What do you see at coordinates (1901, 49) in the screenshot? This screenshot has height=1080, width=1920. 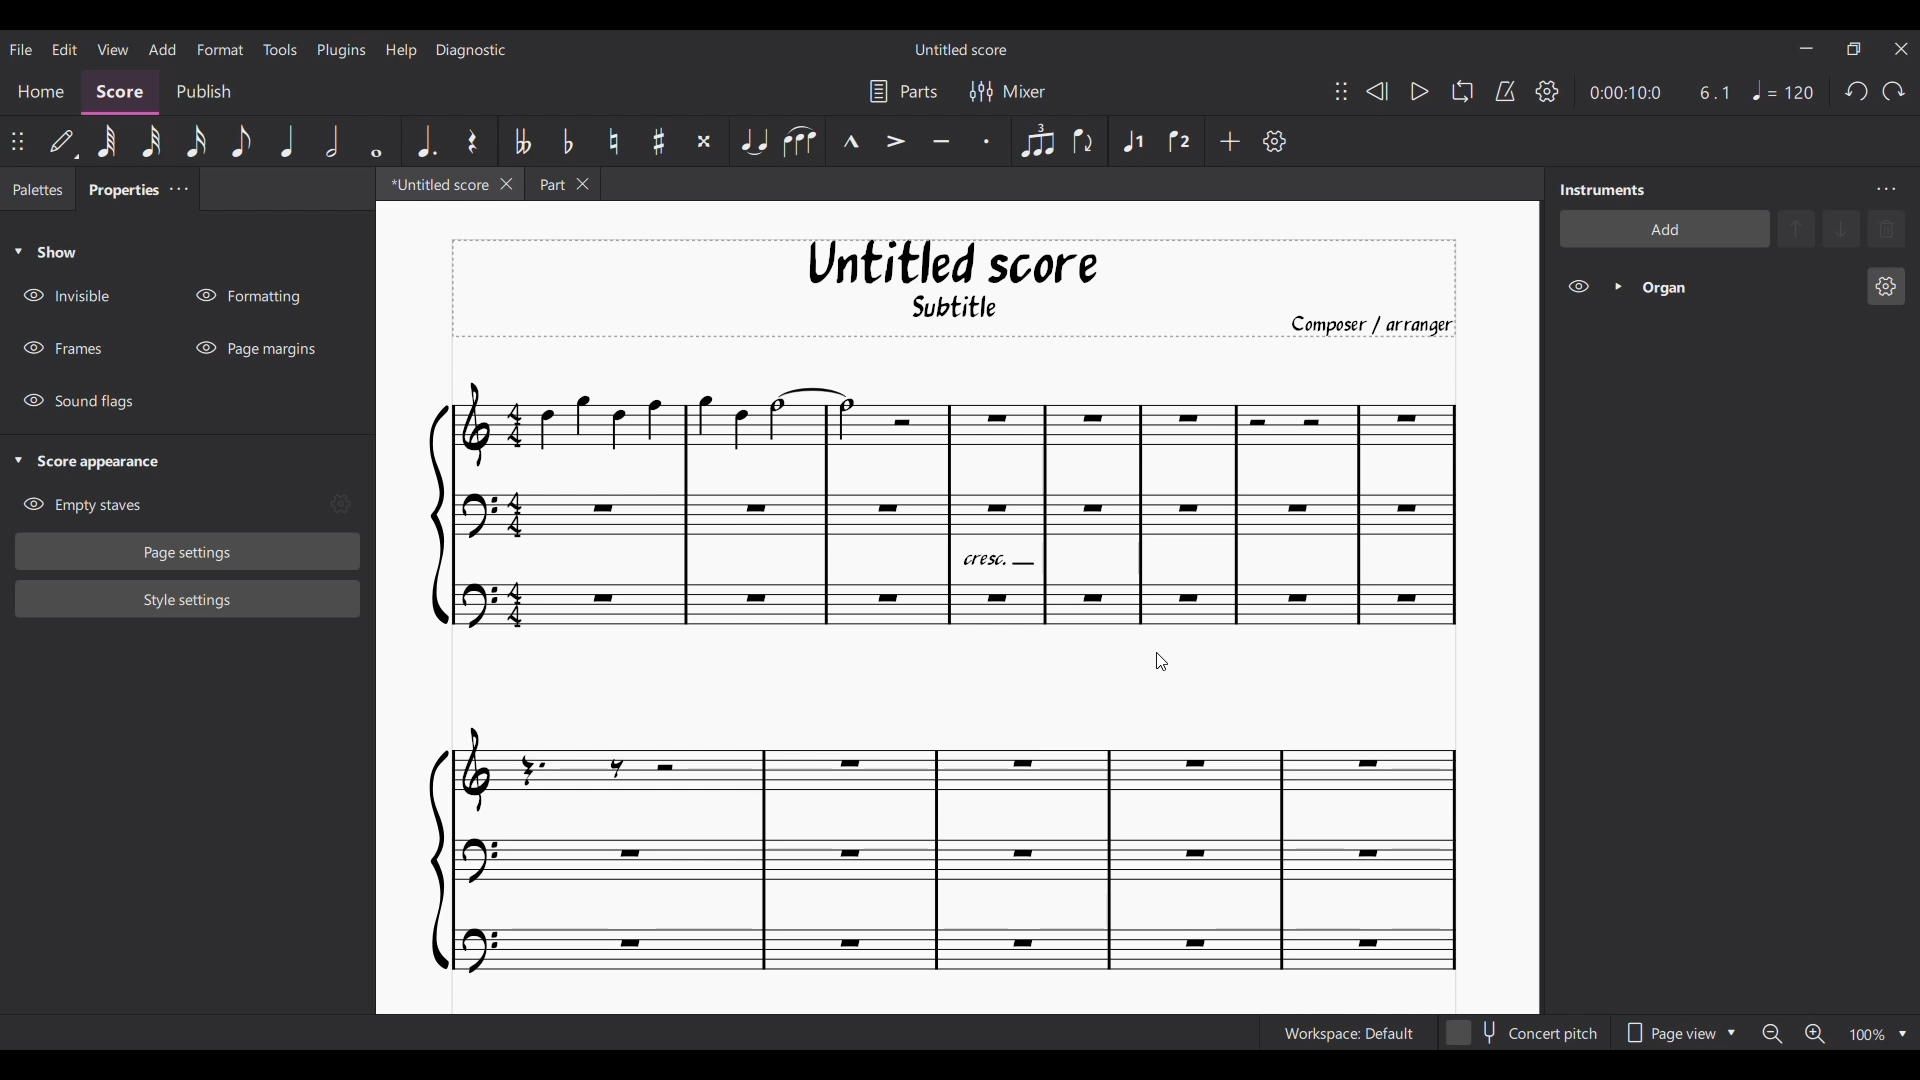 I see `Close interface` at bounding box center [1901, 49].